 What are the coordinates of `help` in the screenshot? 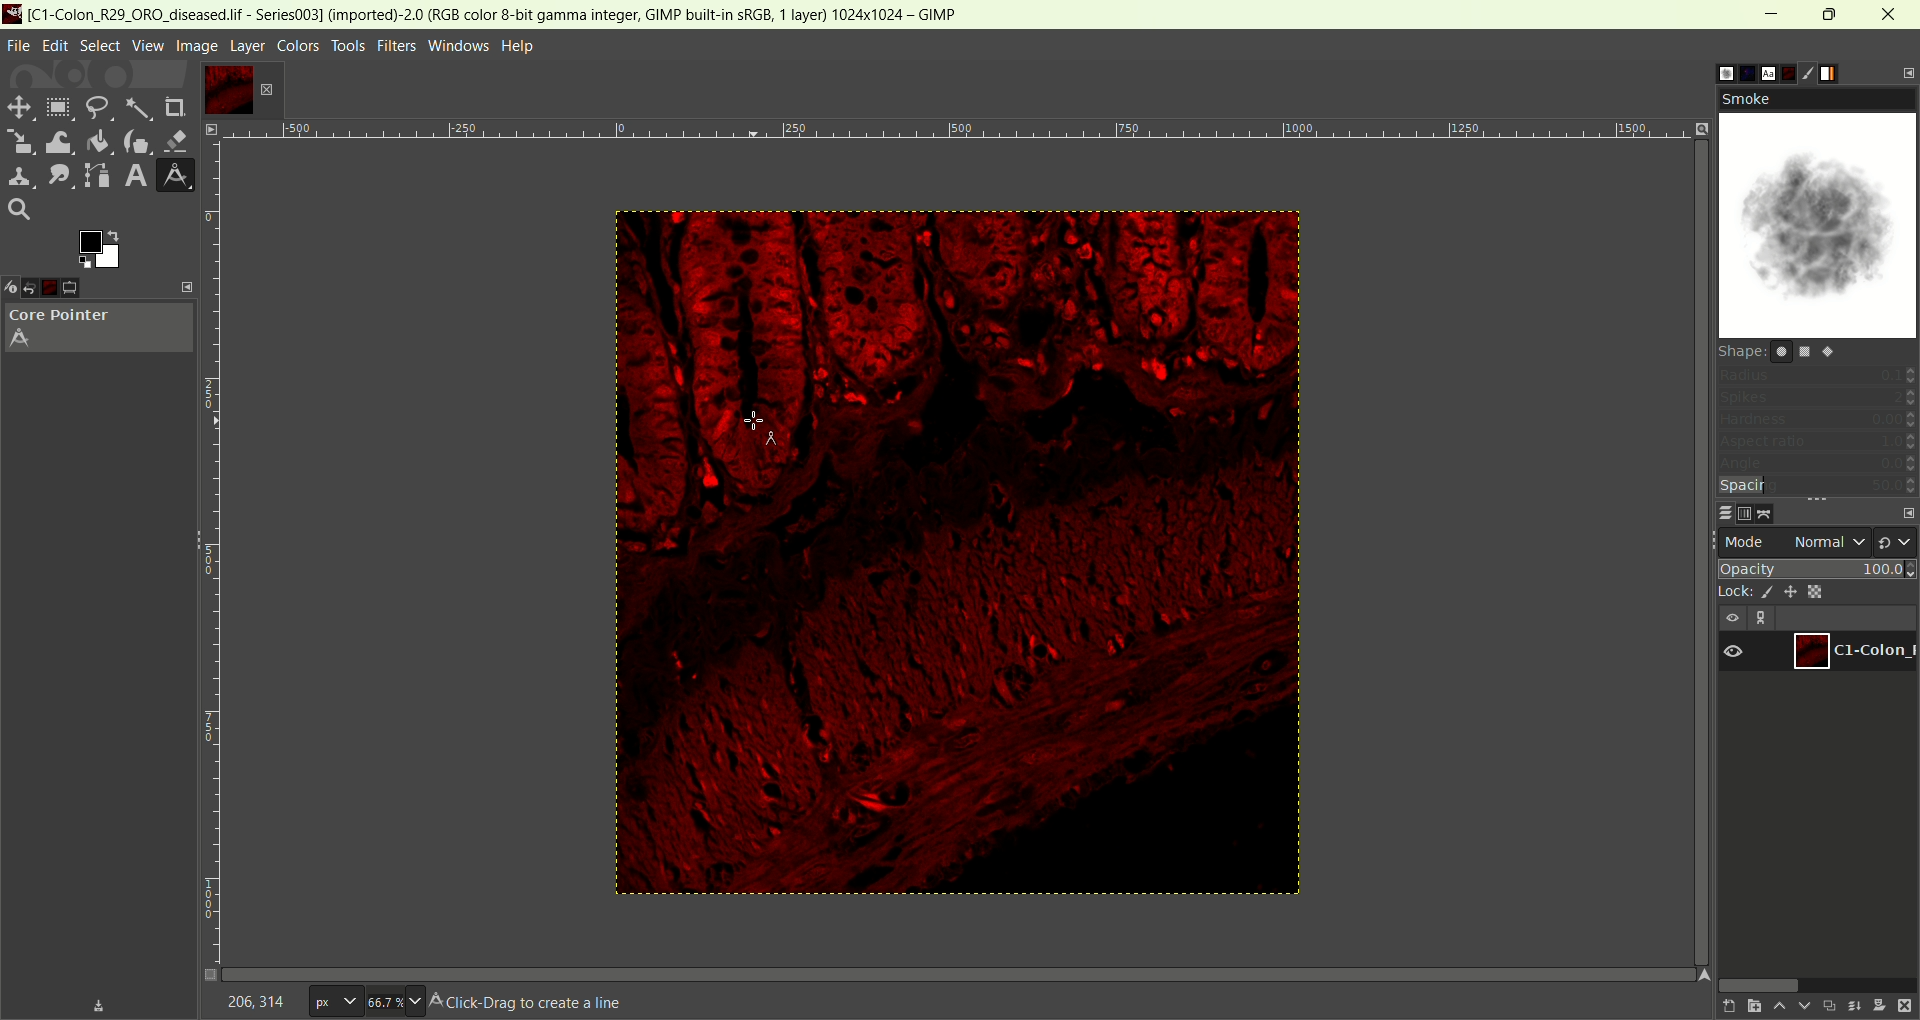 It's located at (520, 47).